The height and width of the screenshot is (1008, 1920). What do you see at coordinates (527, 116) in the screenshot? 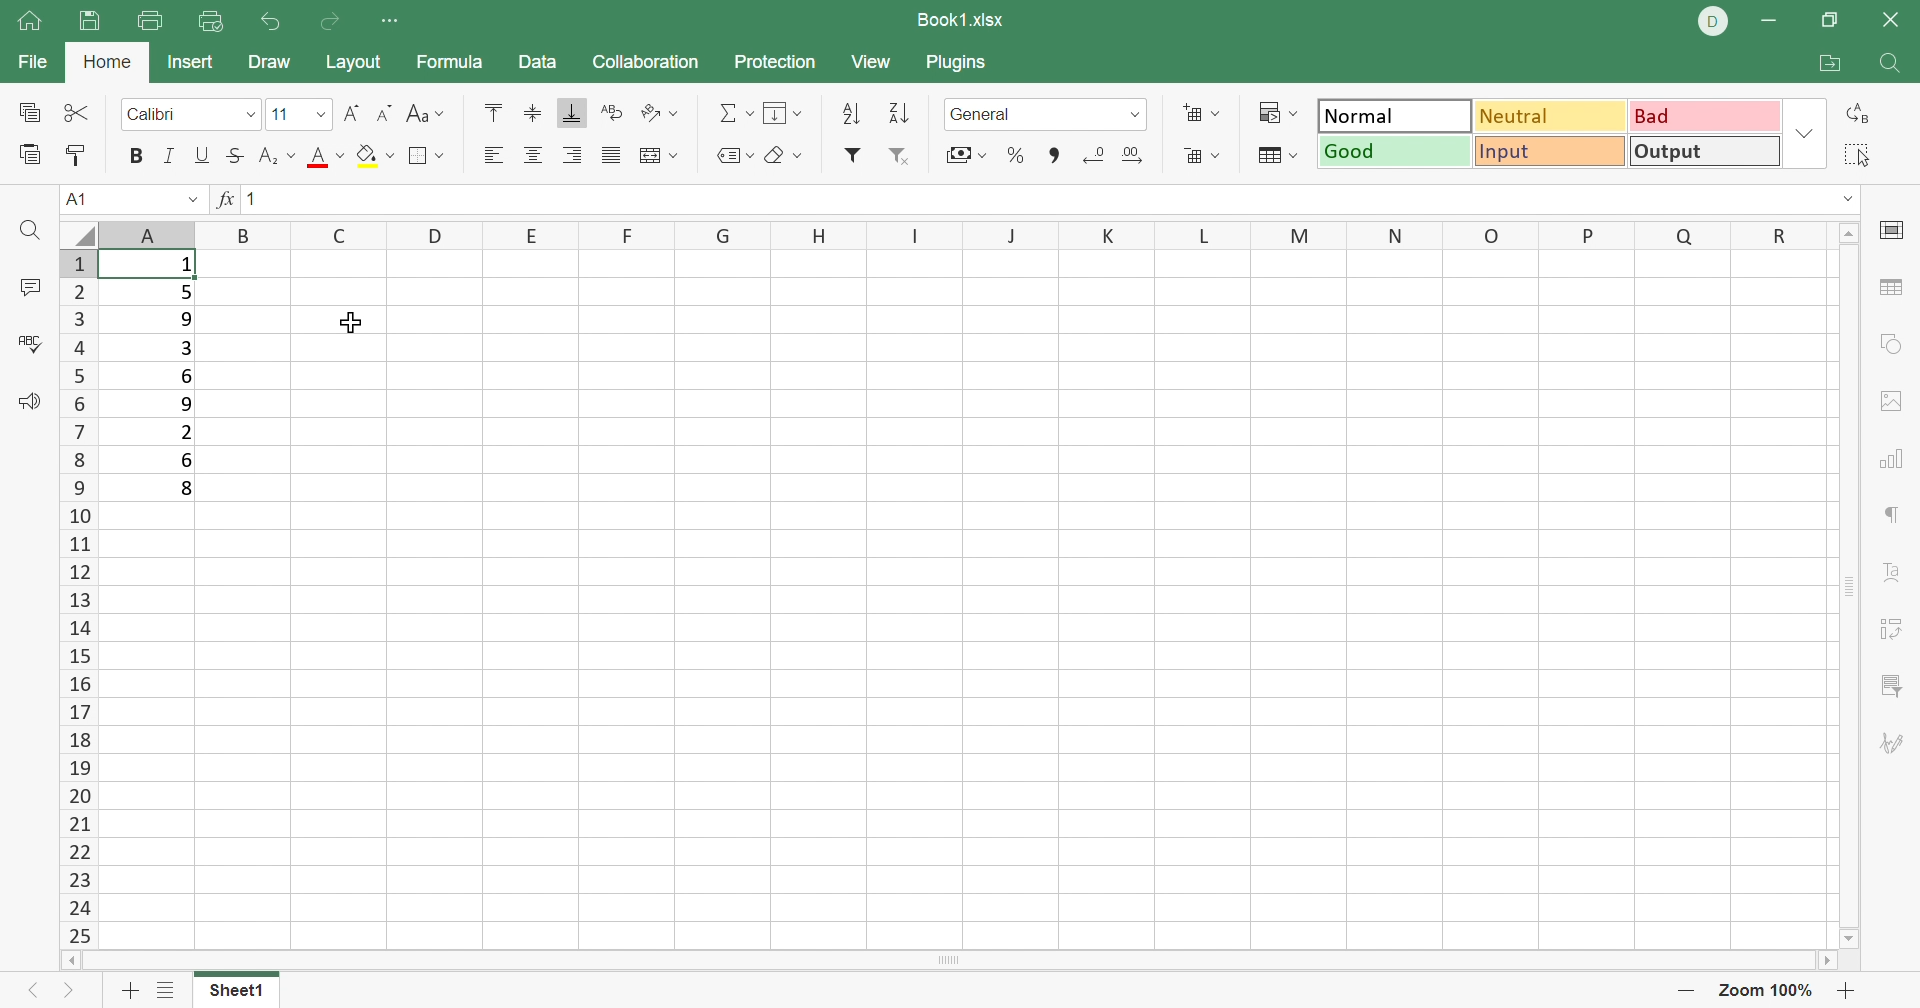
I see `Align Middle` at bounding box center [527, 116].